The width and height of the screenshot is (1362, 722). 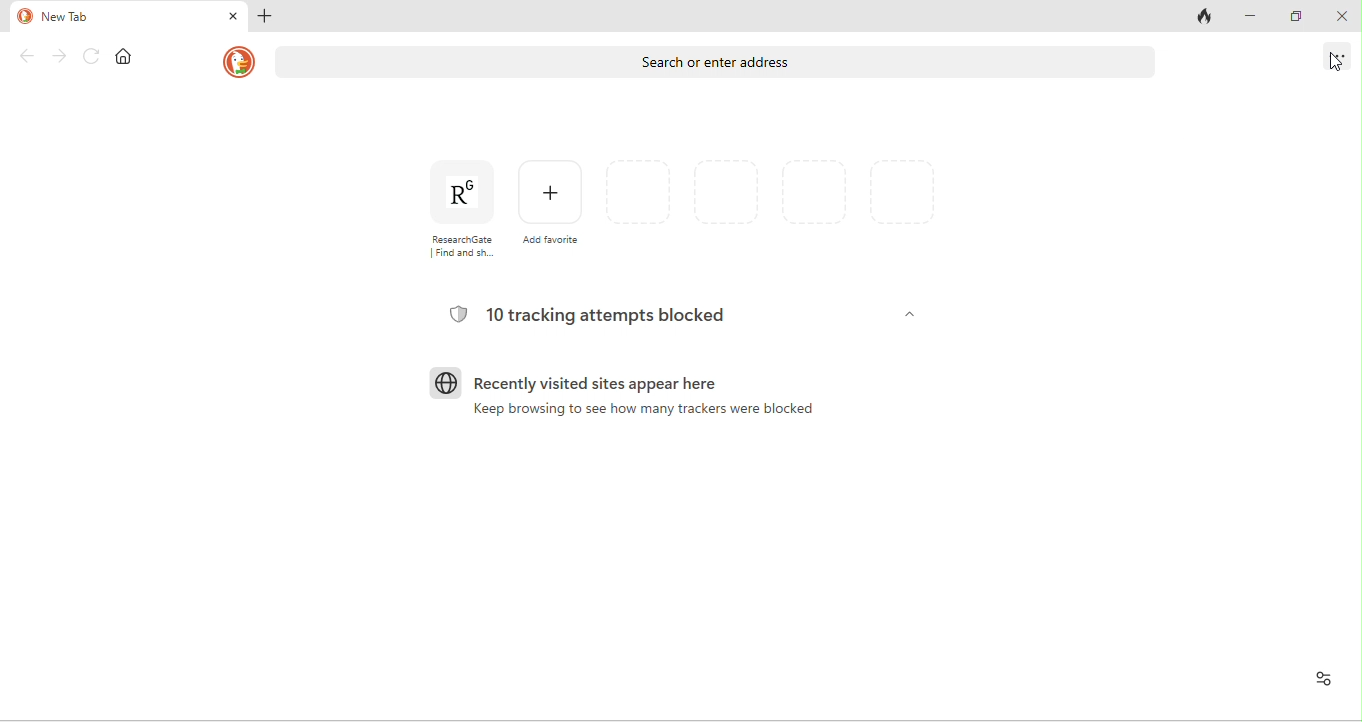 I want to click on duck duck go logo, so click(x=22, y=15).